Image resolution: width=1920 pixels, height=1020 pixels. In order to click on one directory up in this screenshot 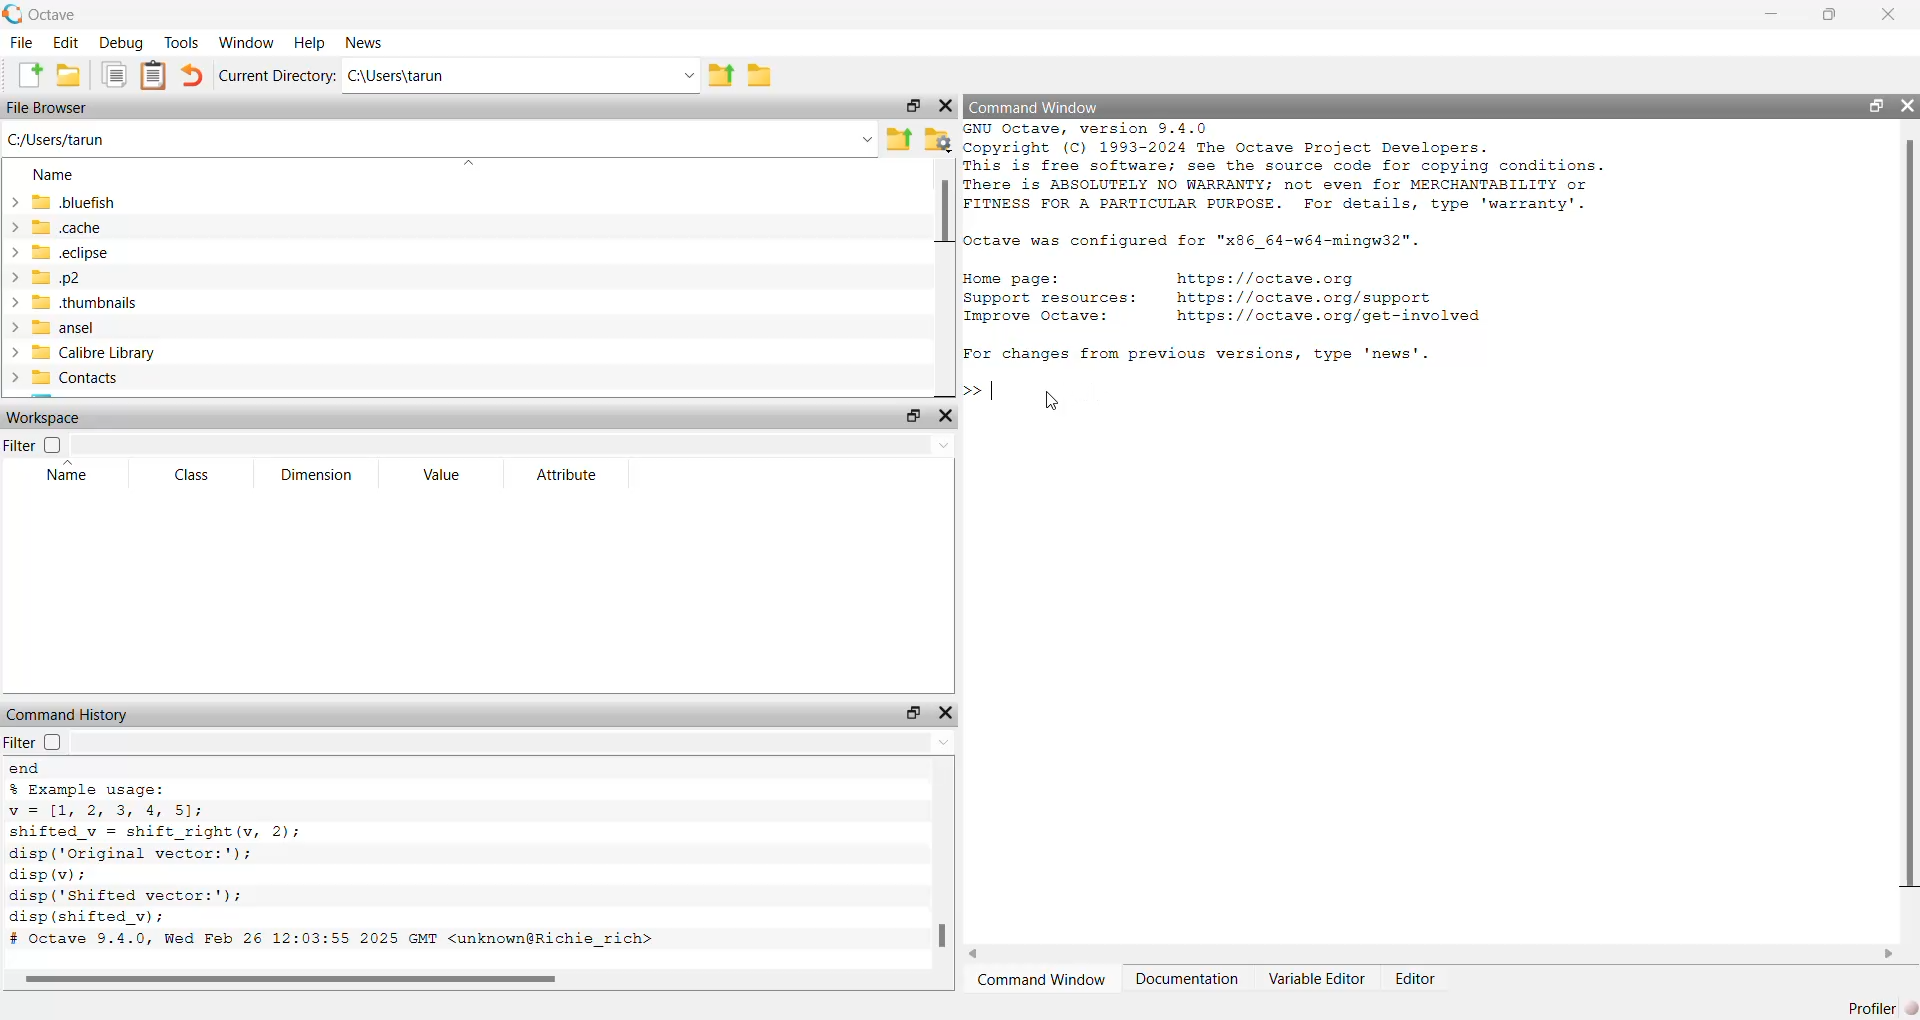, I will do `click(899, 139)`.